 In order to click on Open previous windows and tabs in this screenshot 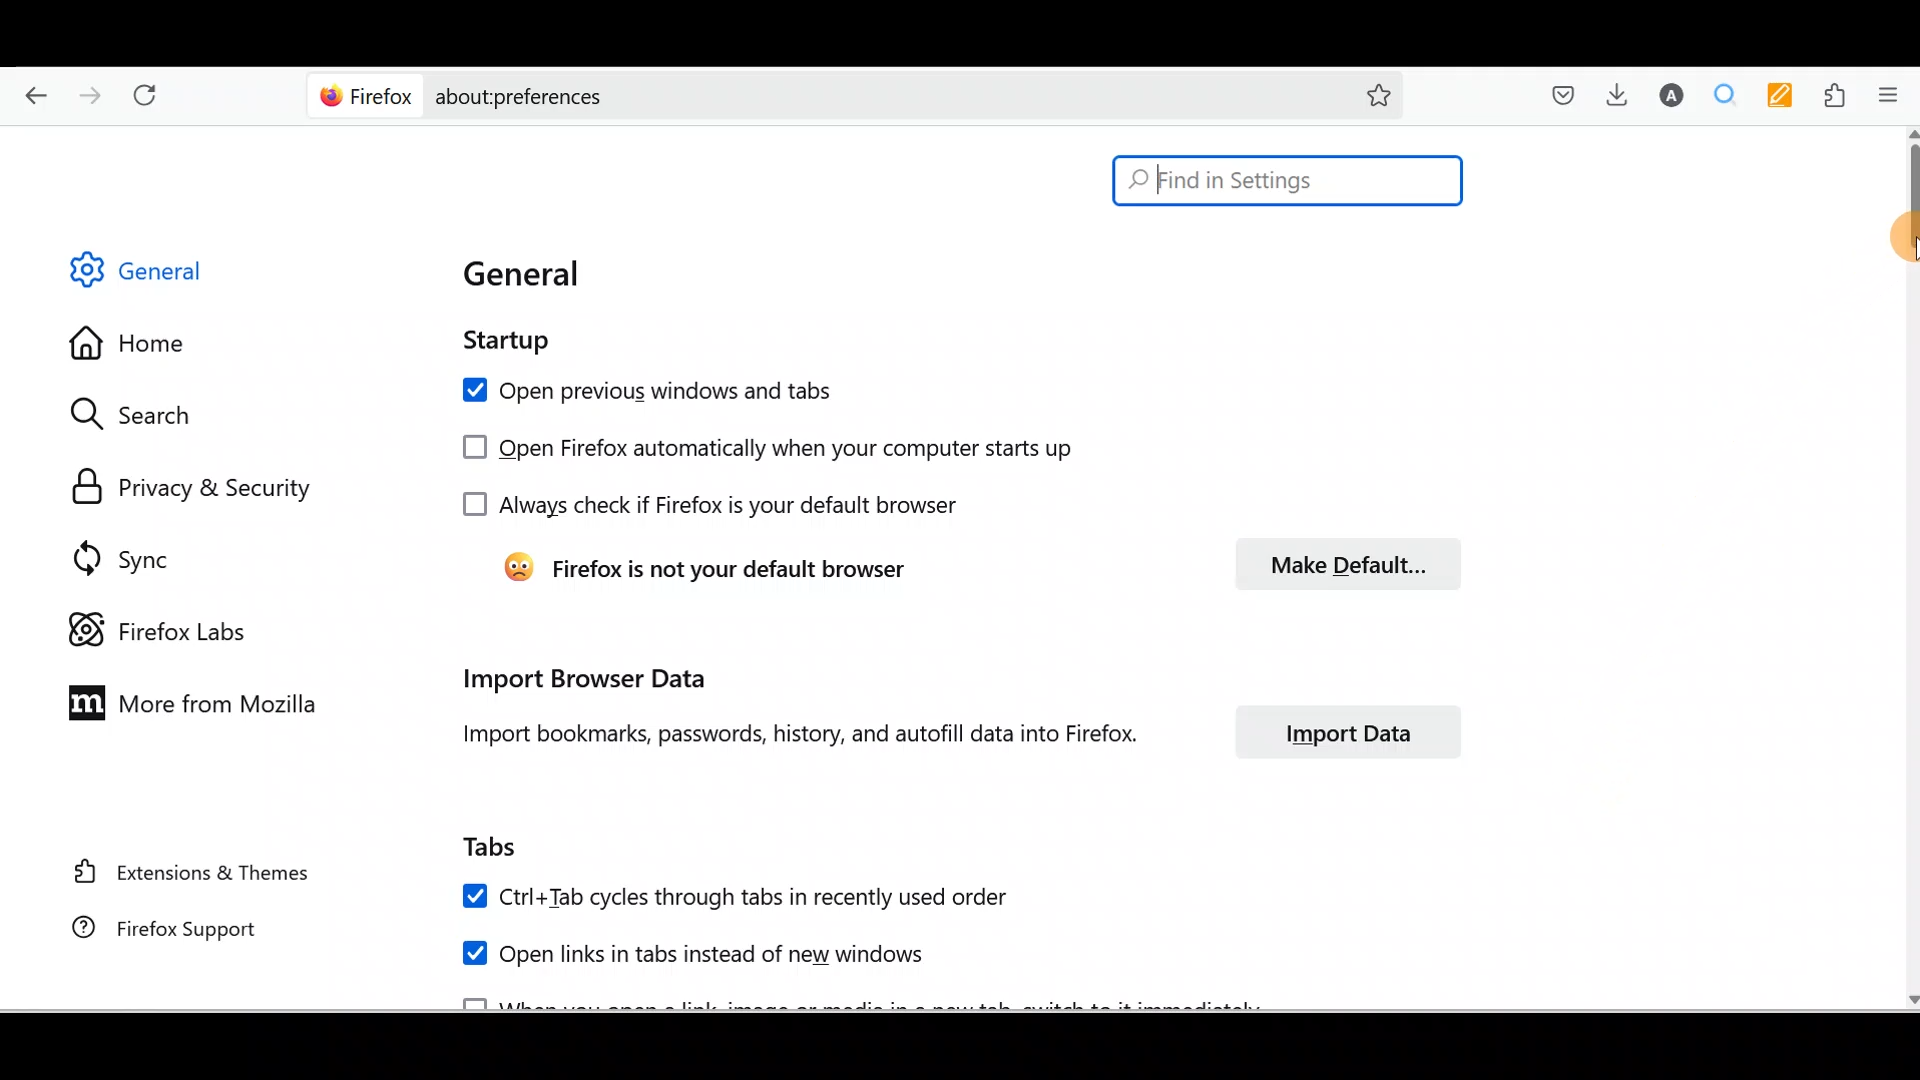, I will do `click(685, 389)`.